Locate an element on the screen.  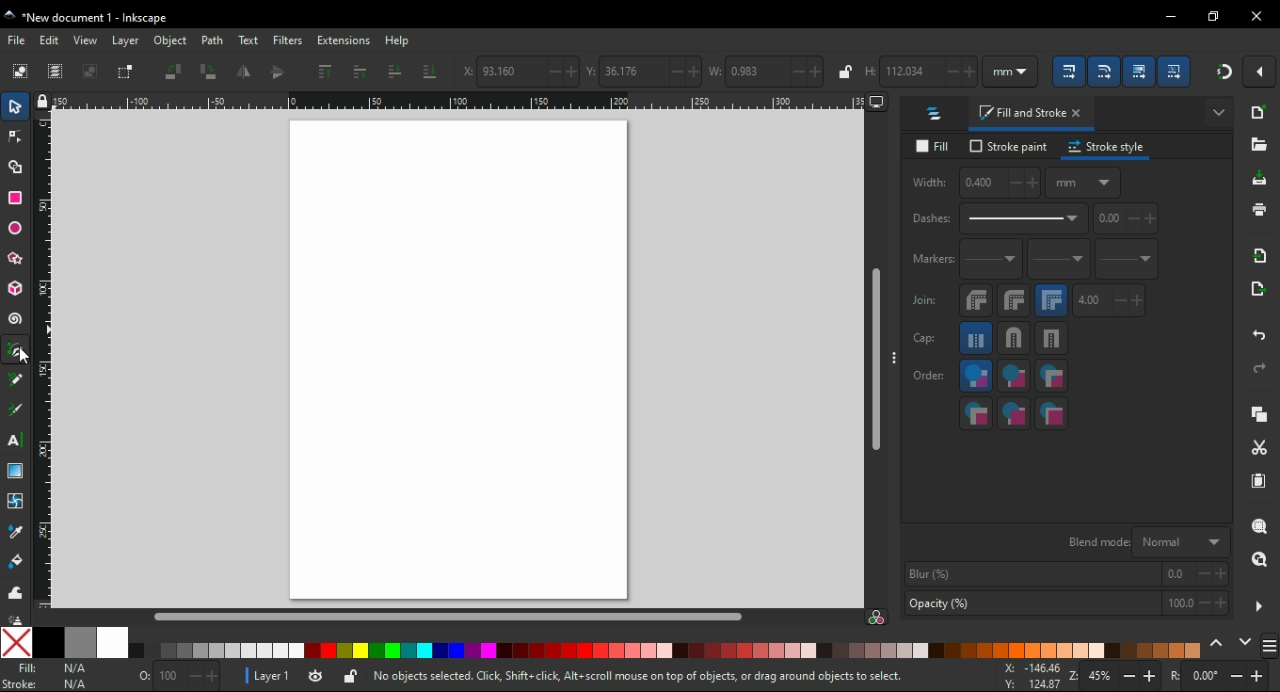
import is located at coordinates (1261, 255).